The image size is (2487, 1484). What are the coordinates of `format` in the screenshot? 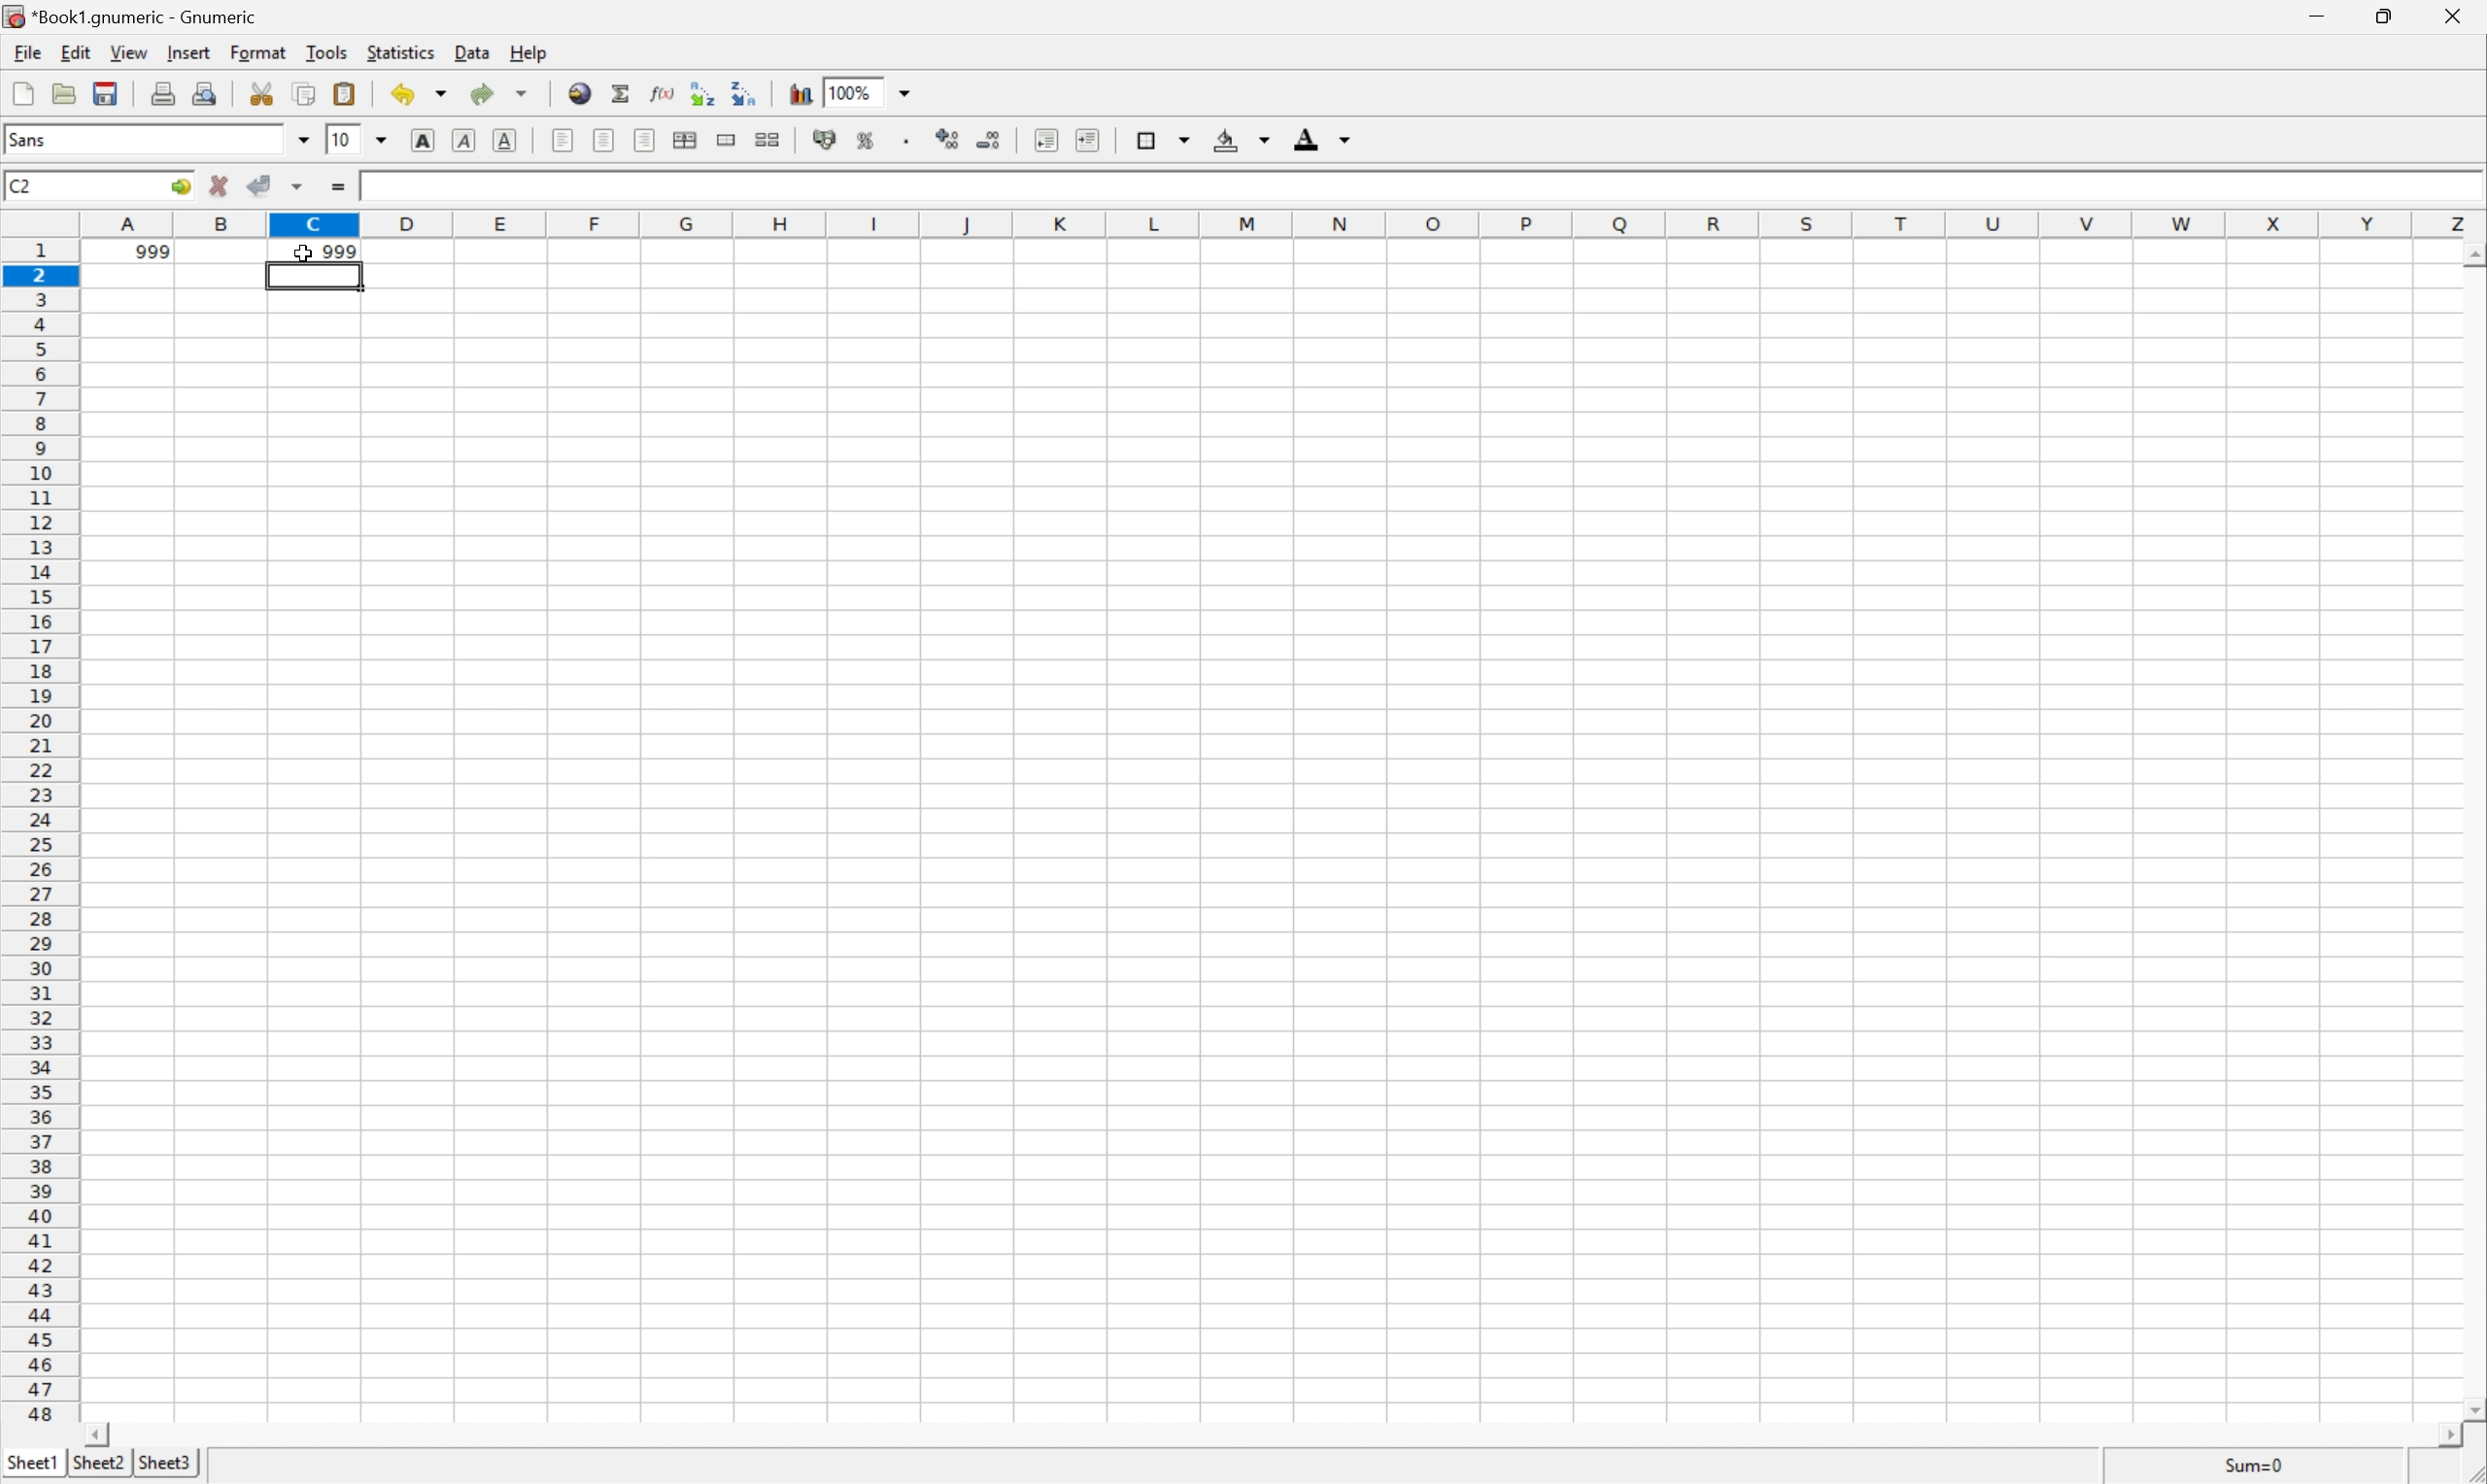 It's located at (260, 52).